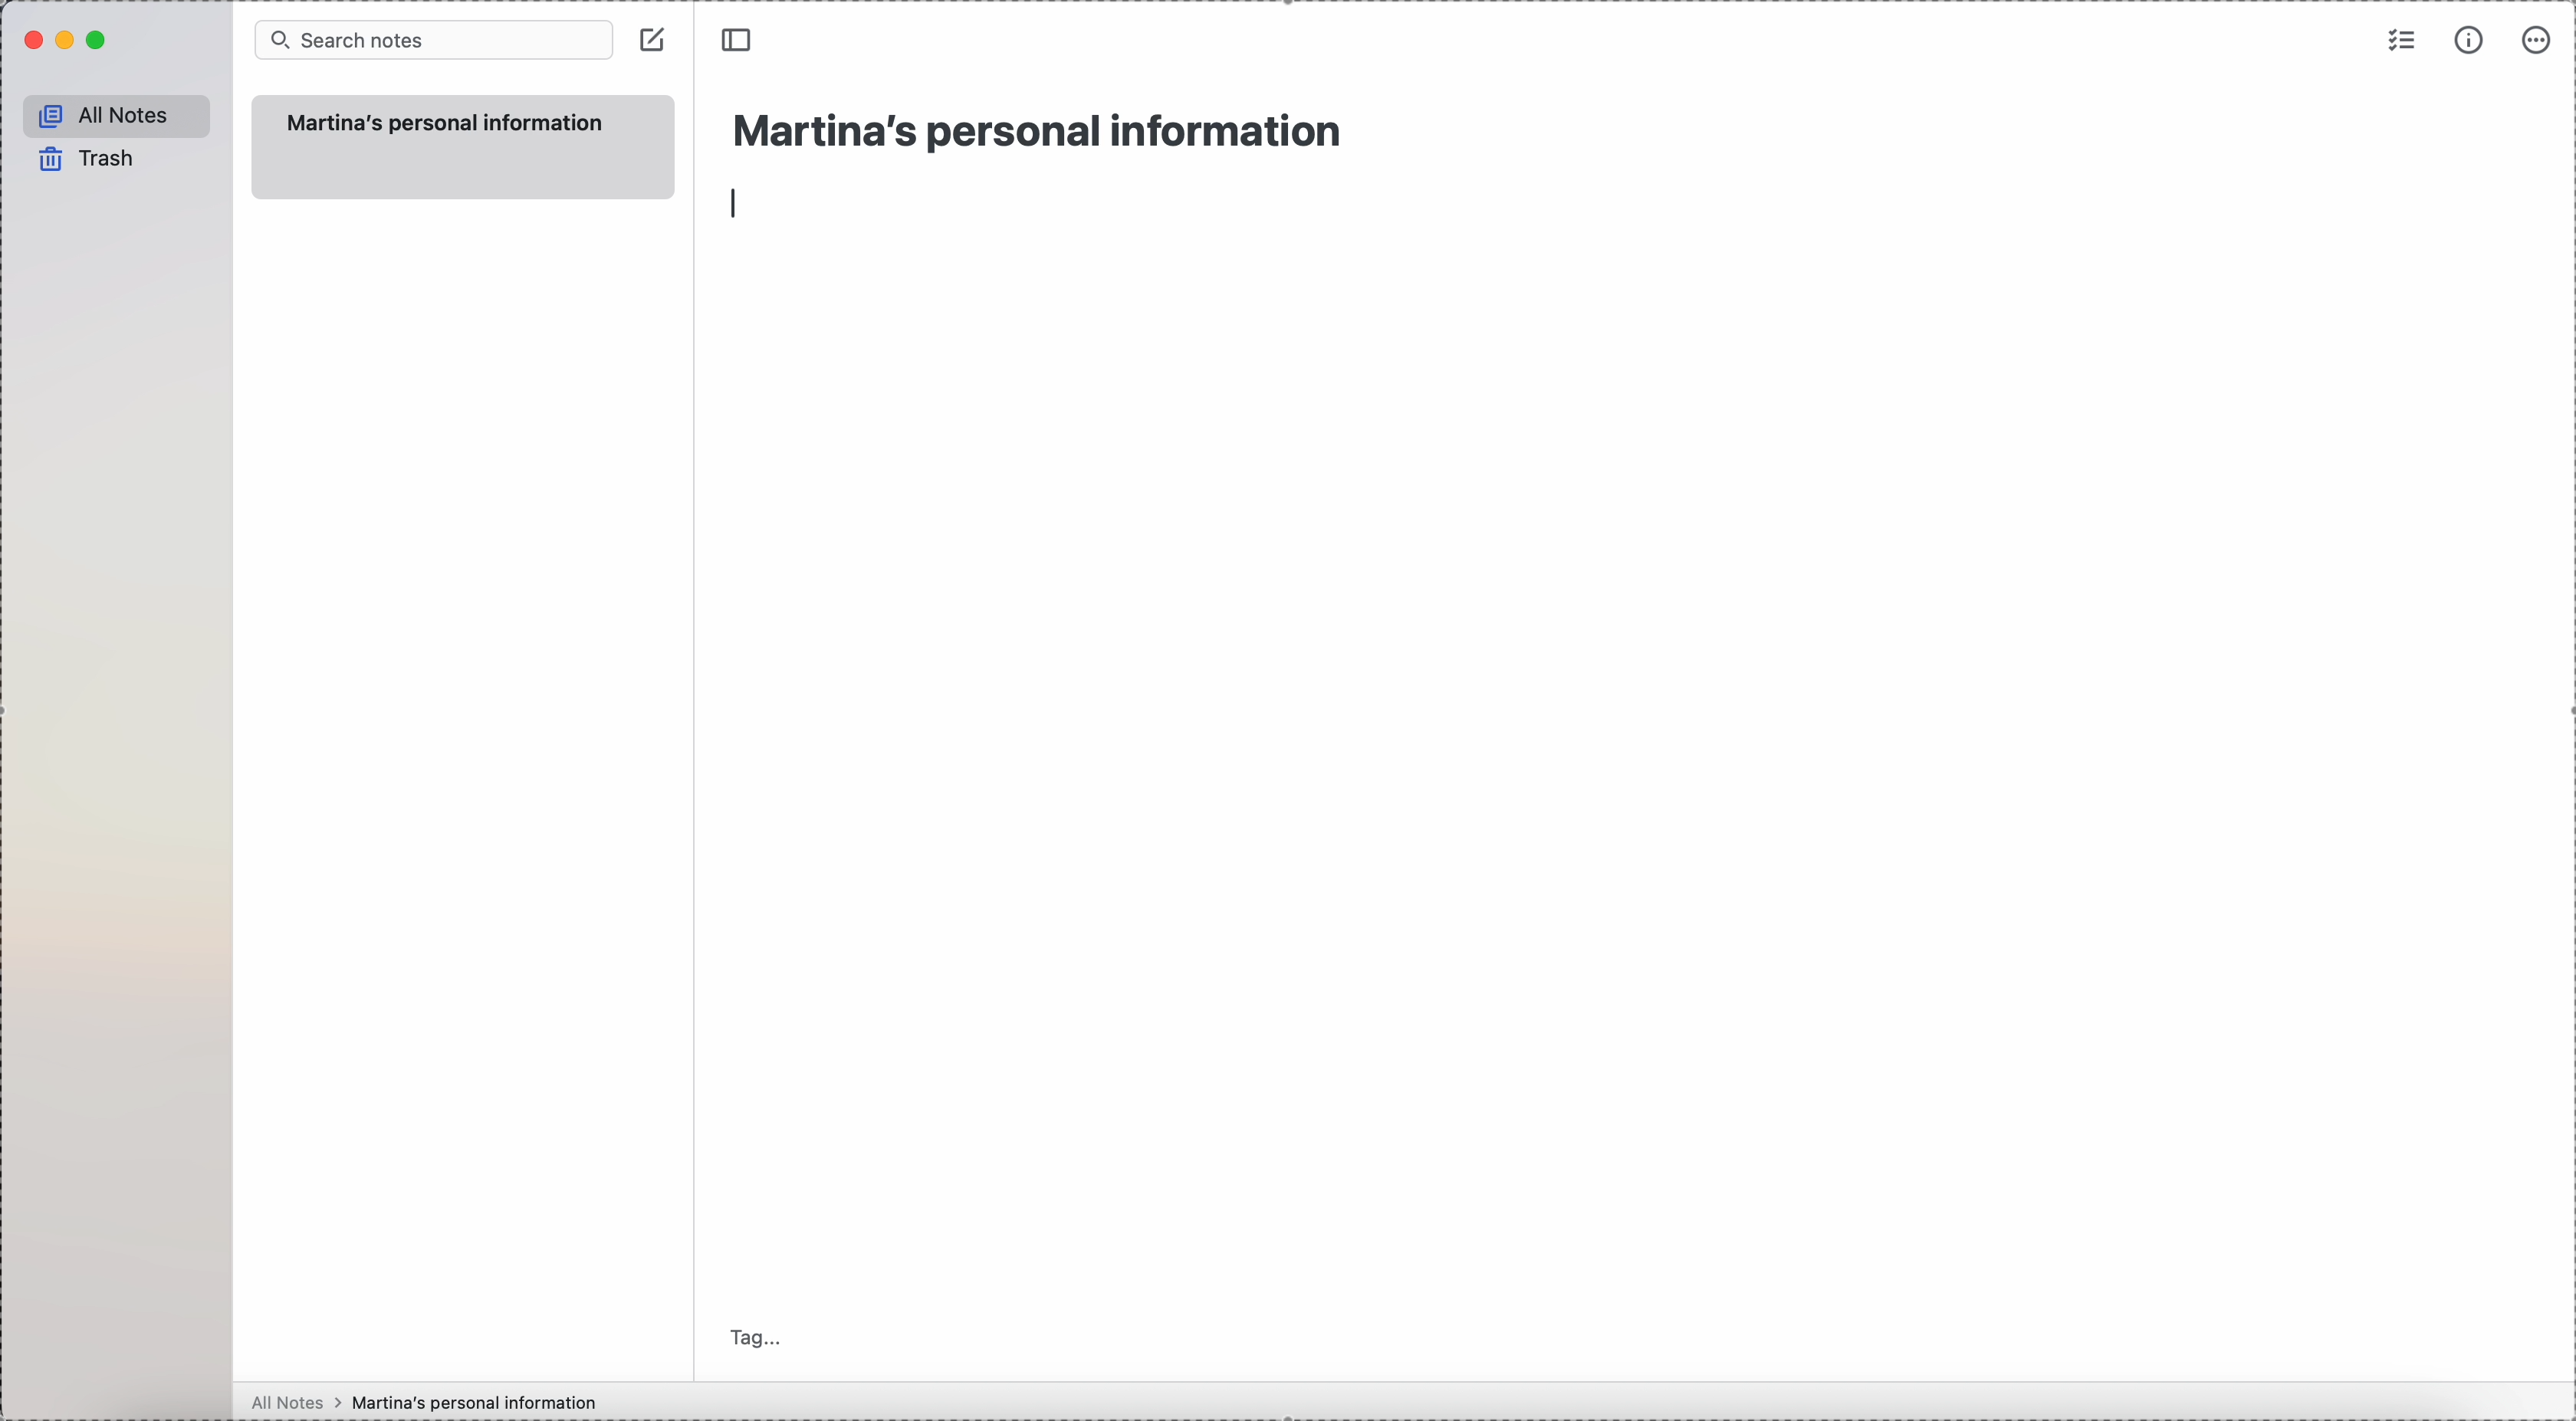 The height and width of the screenshot is (1421, 2576). What do you see at coordinates (1035, 130) in the screenshot?
I see `title: Martina's personal information` at bounding box center [1035, 130].